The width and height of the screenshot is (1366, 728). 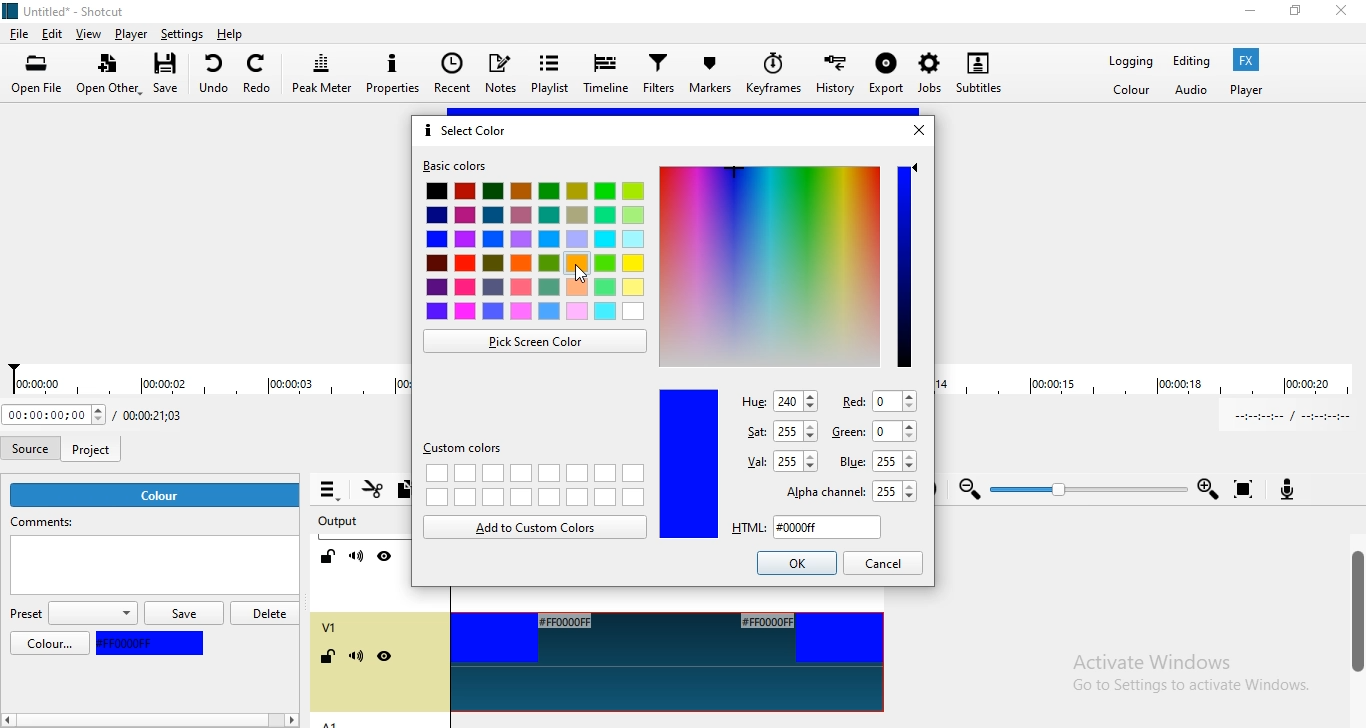 I want to click on hue, so click(x=778, y=401).